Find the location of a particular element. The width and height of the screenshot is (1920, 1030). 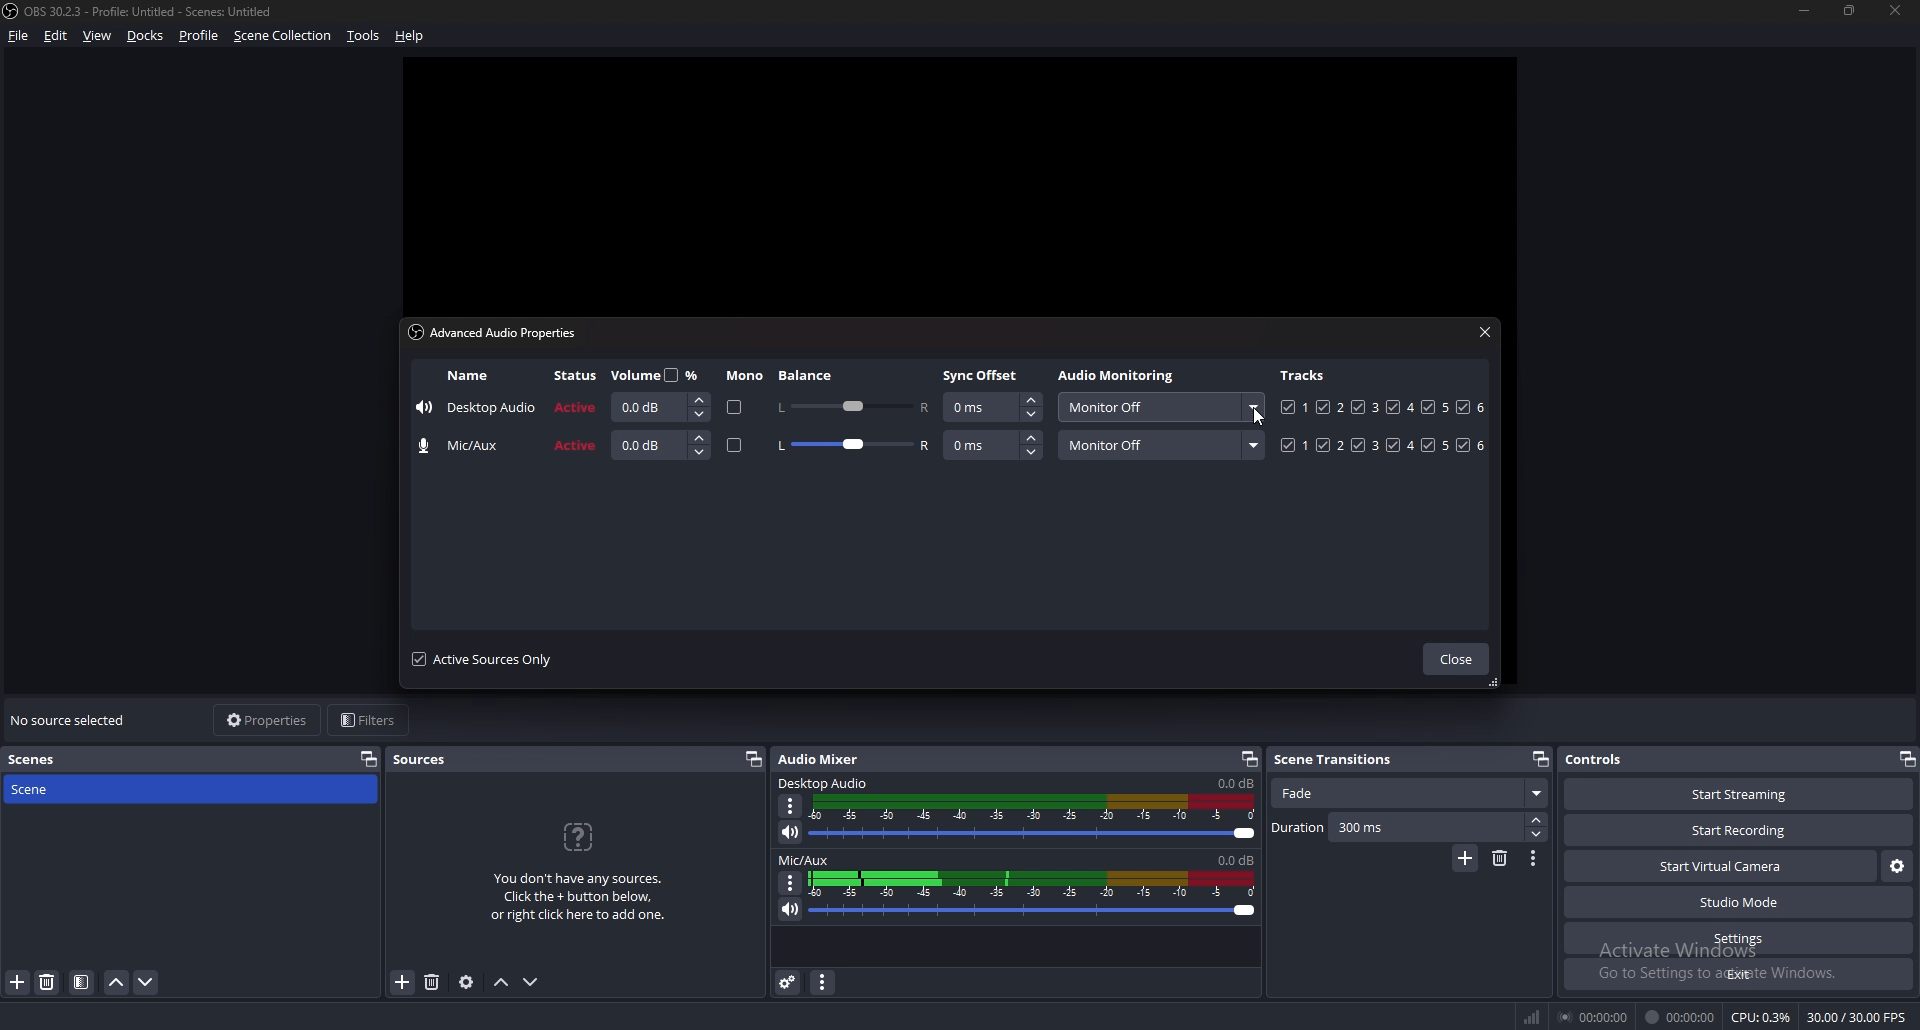

tools is located at coordinates (362, 37).